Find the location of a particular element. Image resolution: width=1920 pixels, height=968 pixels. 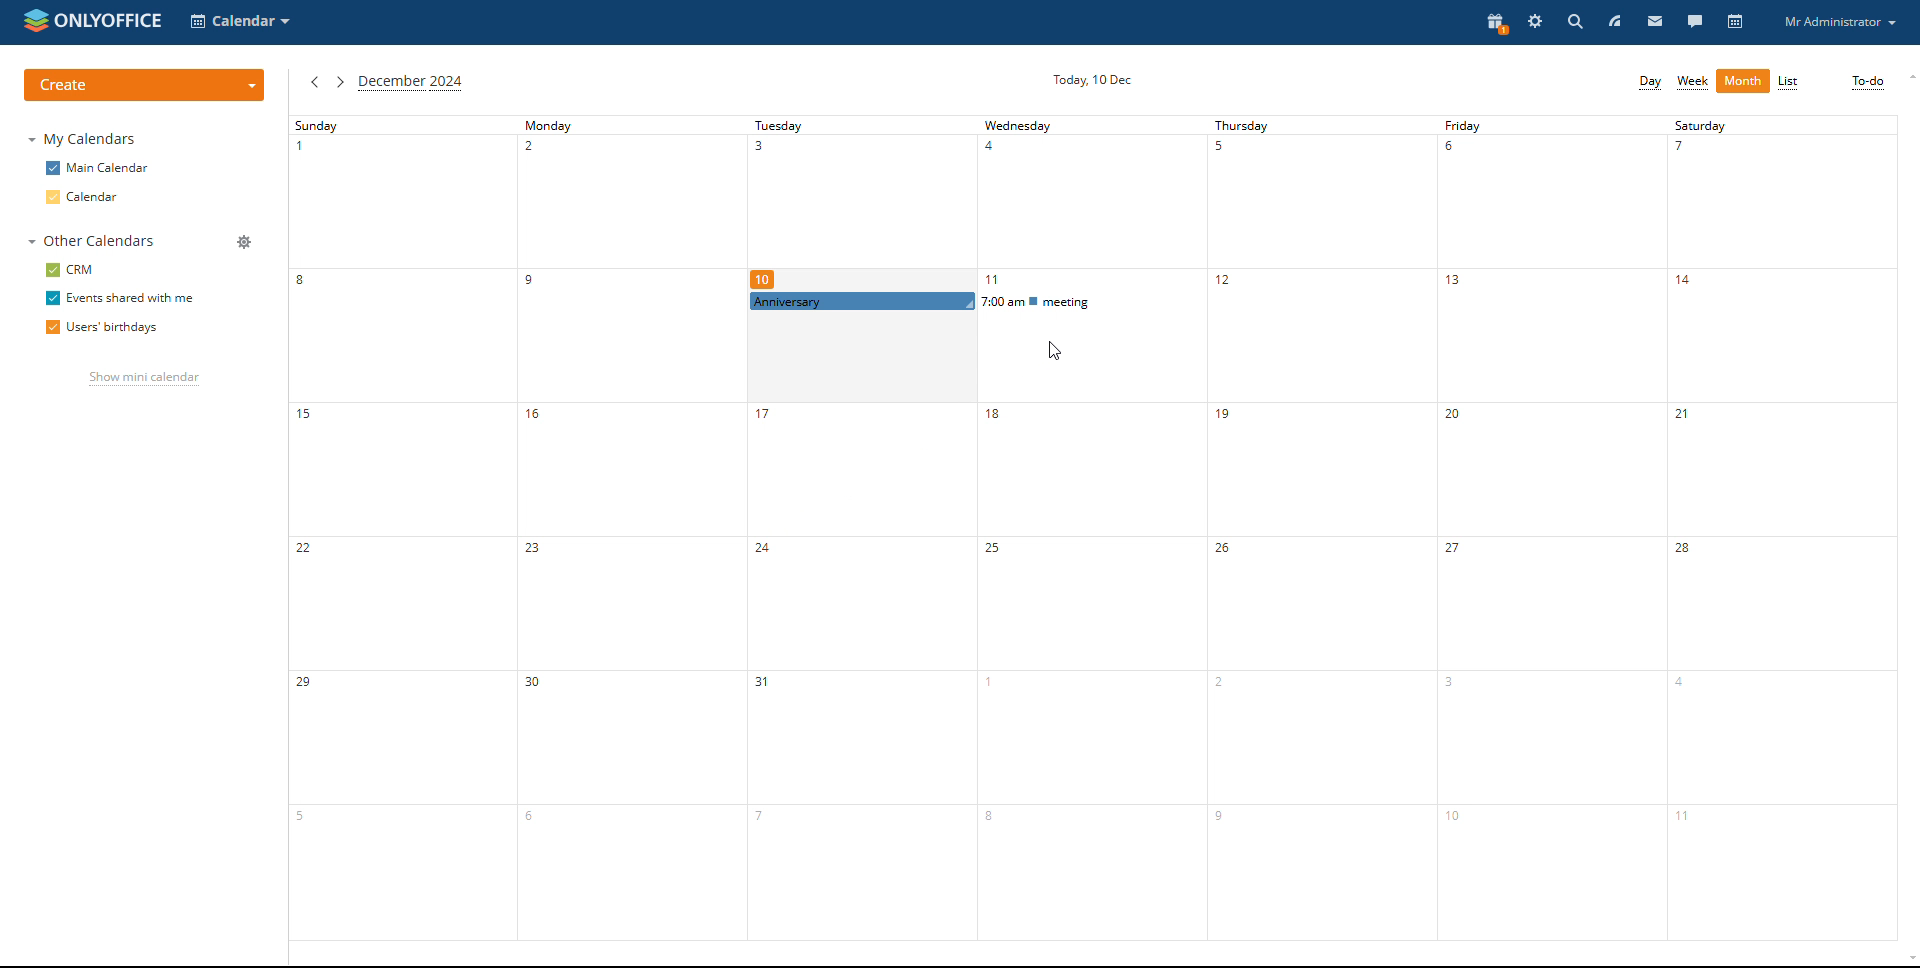

talk is located at coordinates (1694, 23).